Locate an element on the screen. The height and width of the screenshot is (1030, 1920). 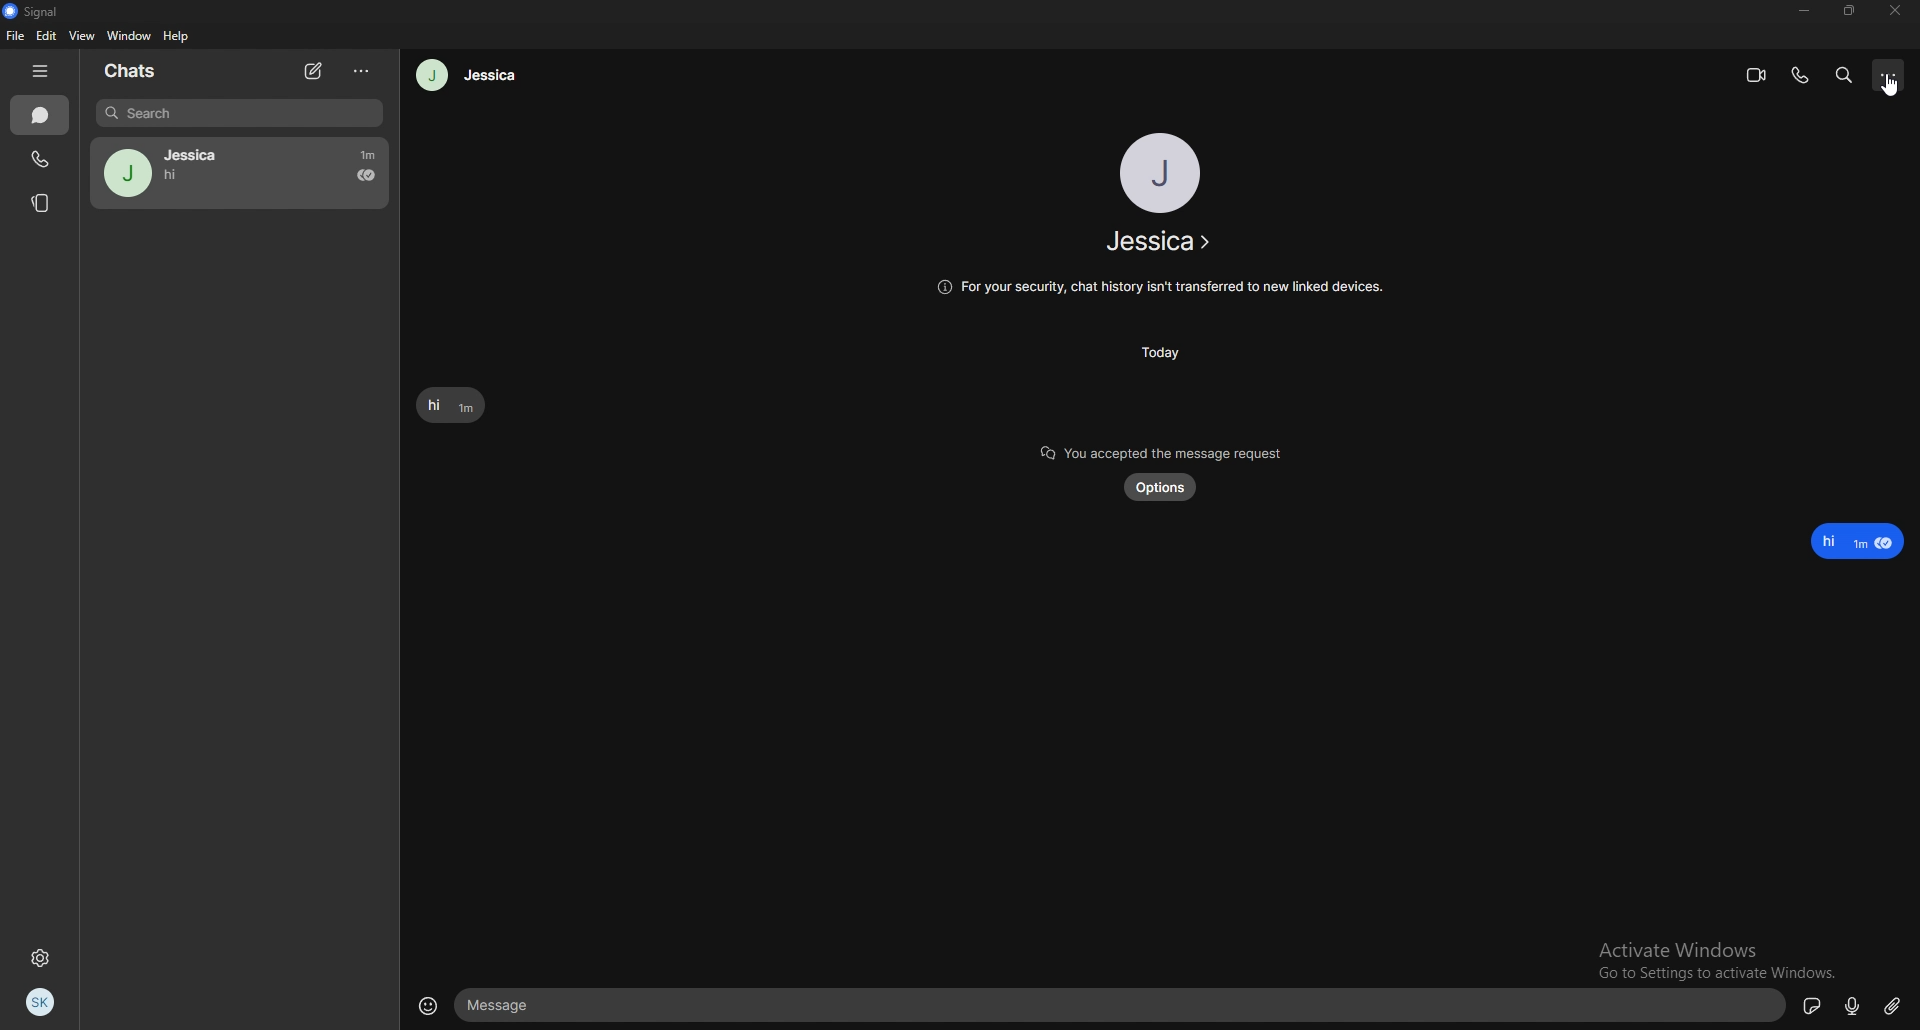
send voice message is located at coordinates (1849, 1006).